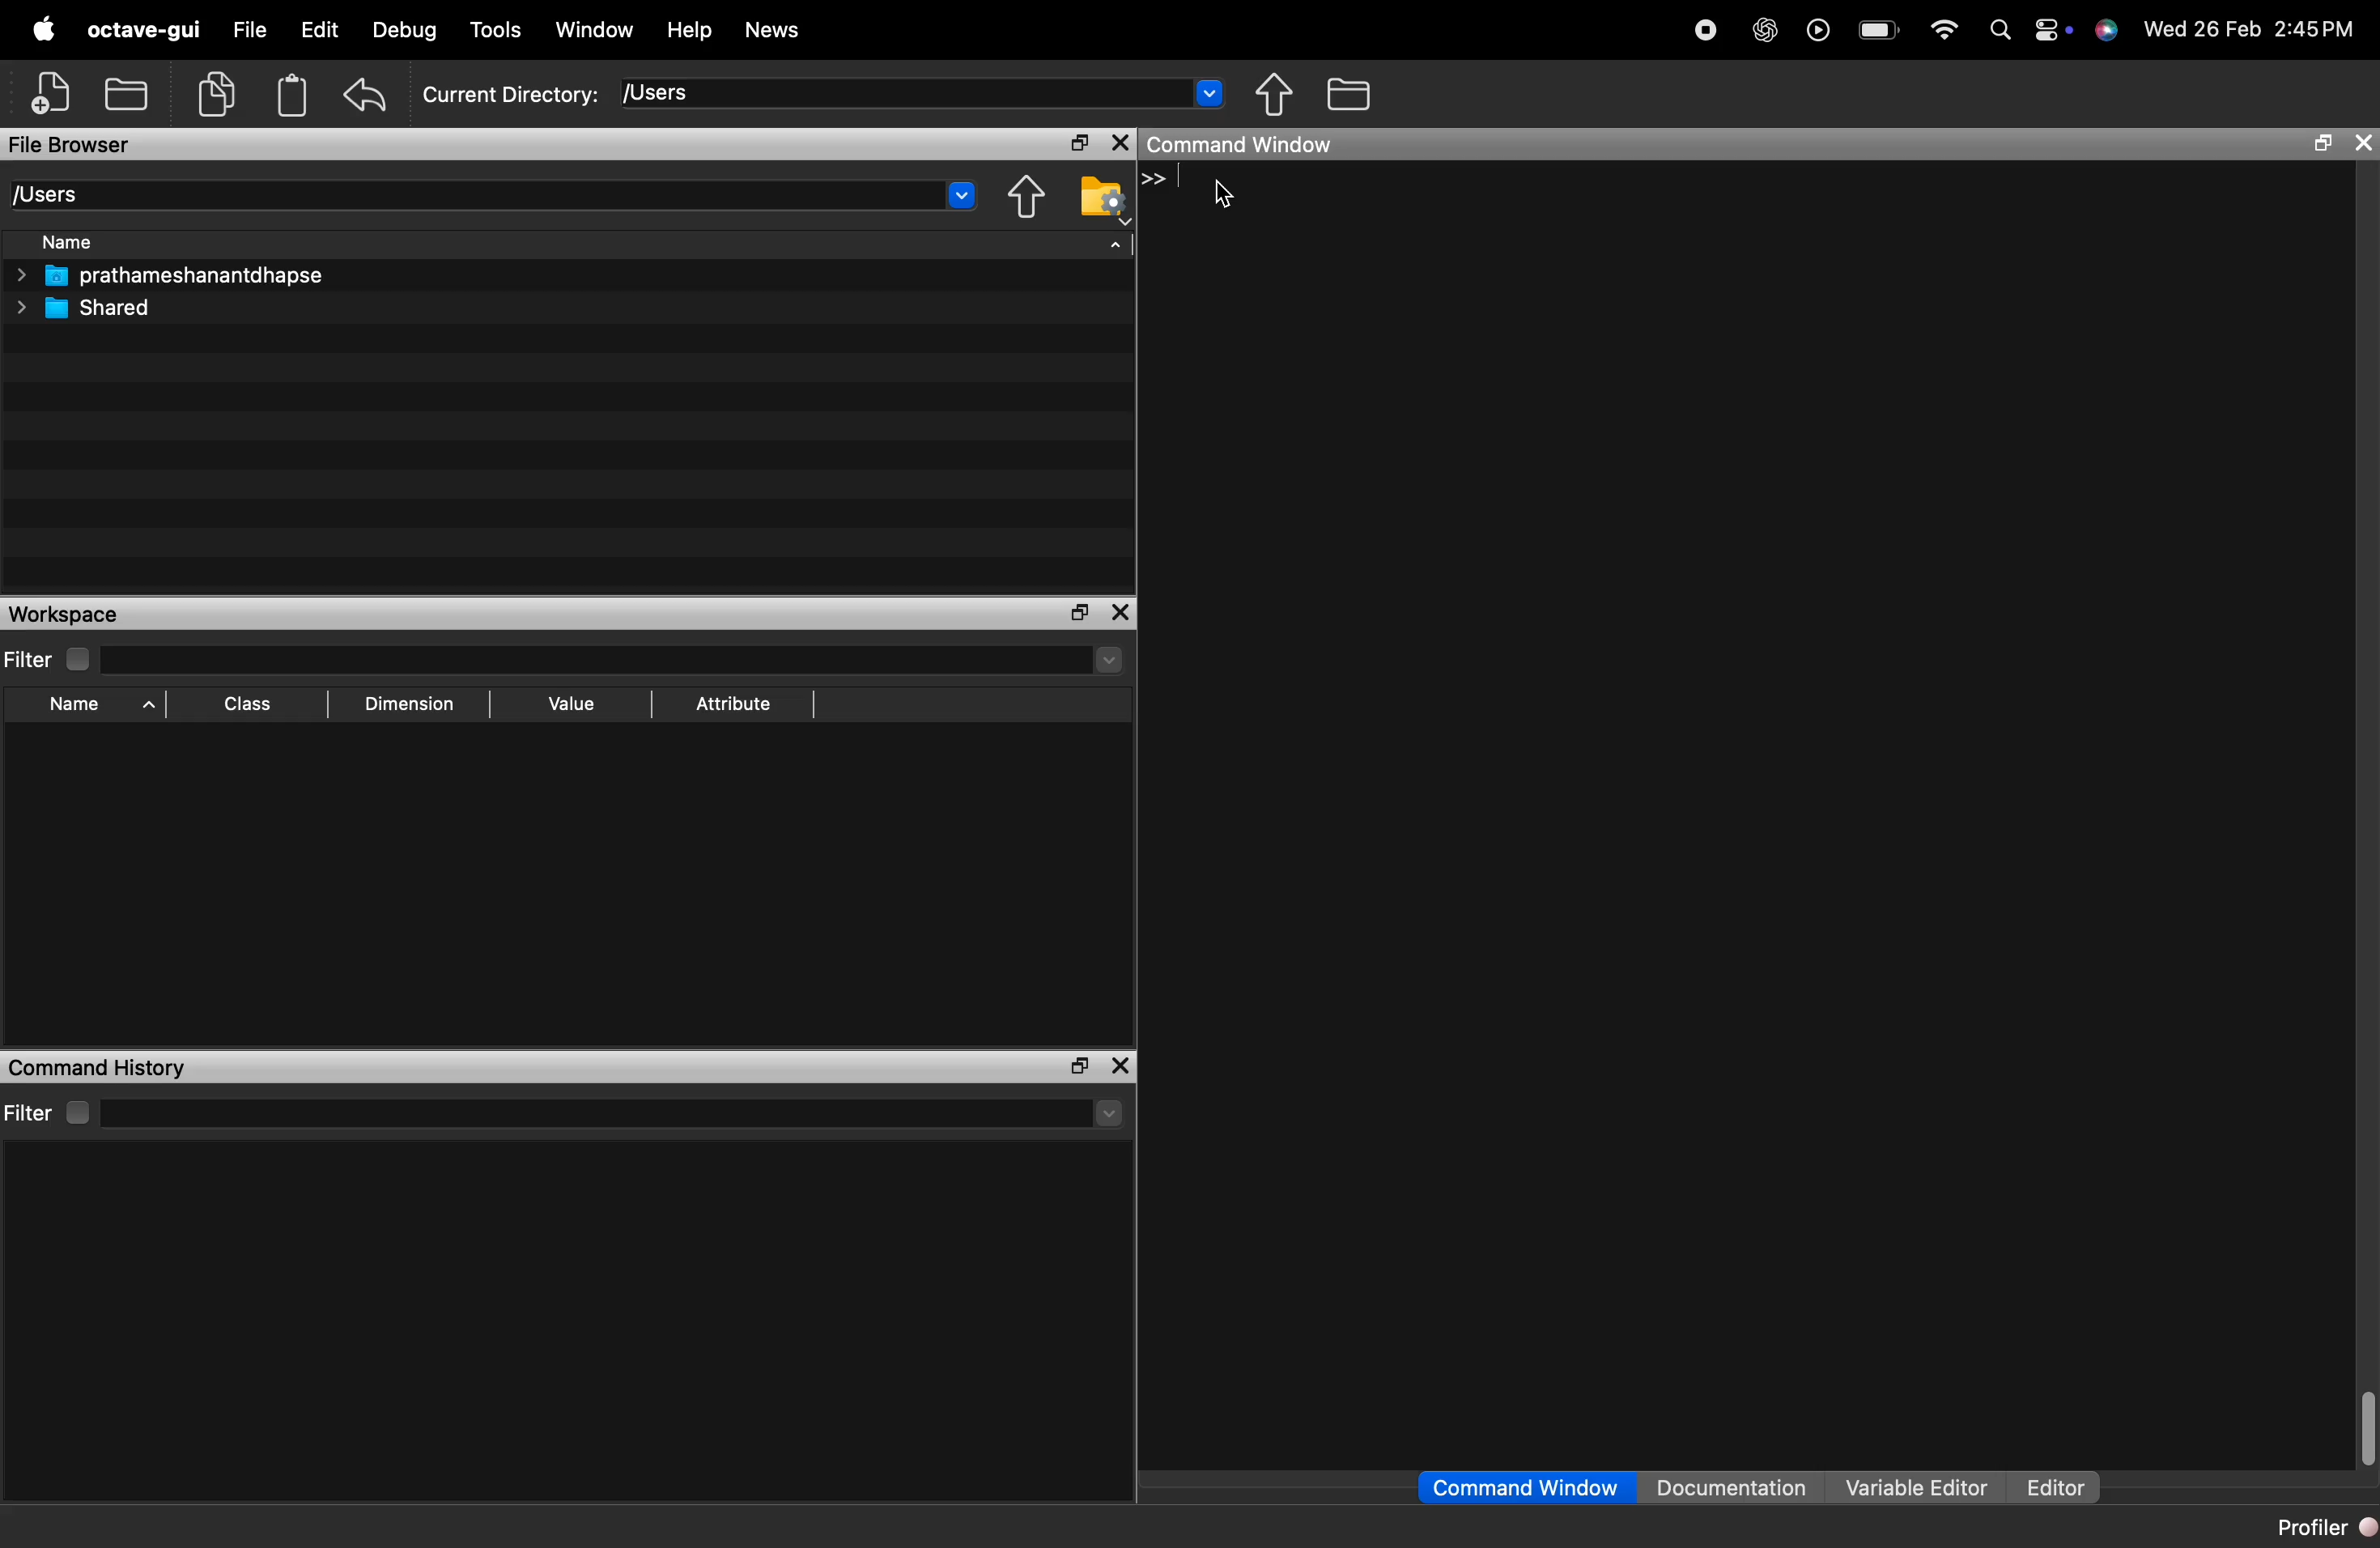 The height and width of the screenshot is (1548, 2380). Describe the element at coordinates (1250, 146) in the screenshot. I see `Command Window` at that location.